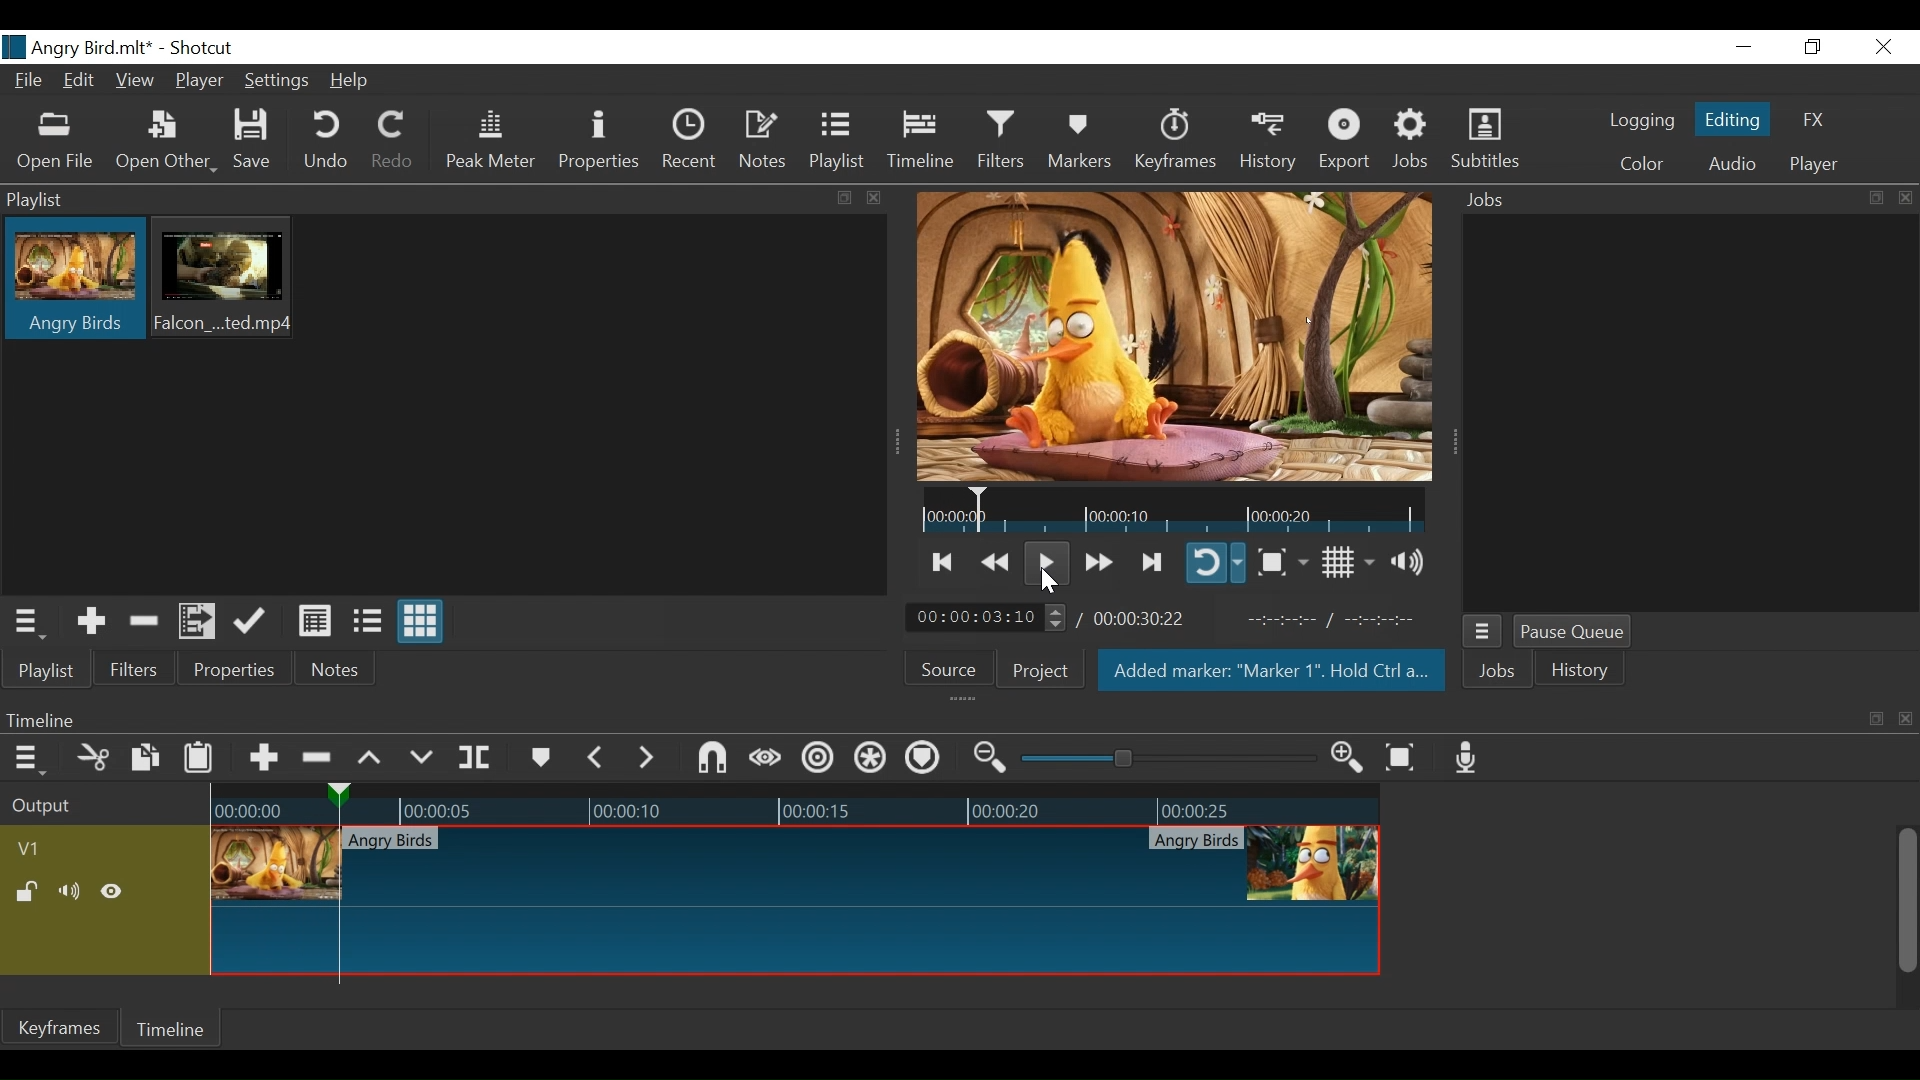 The image size is (1920, 1080). Describe the element at coordinates (1045, 561) in the screenshot. I see `Toggle play or pause (space)` at that location.